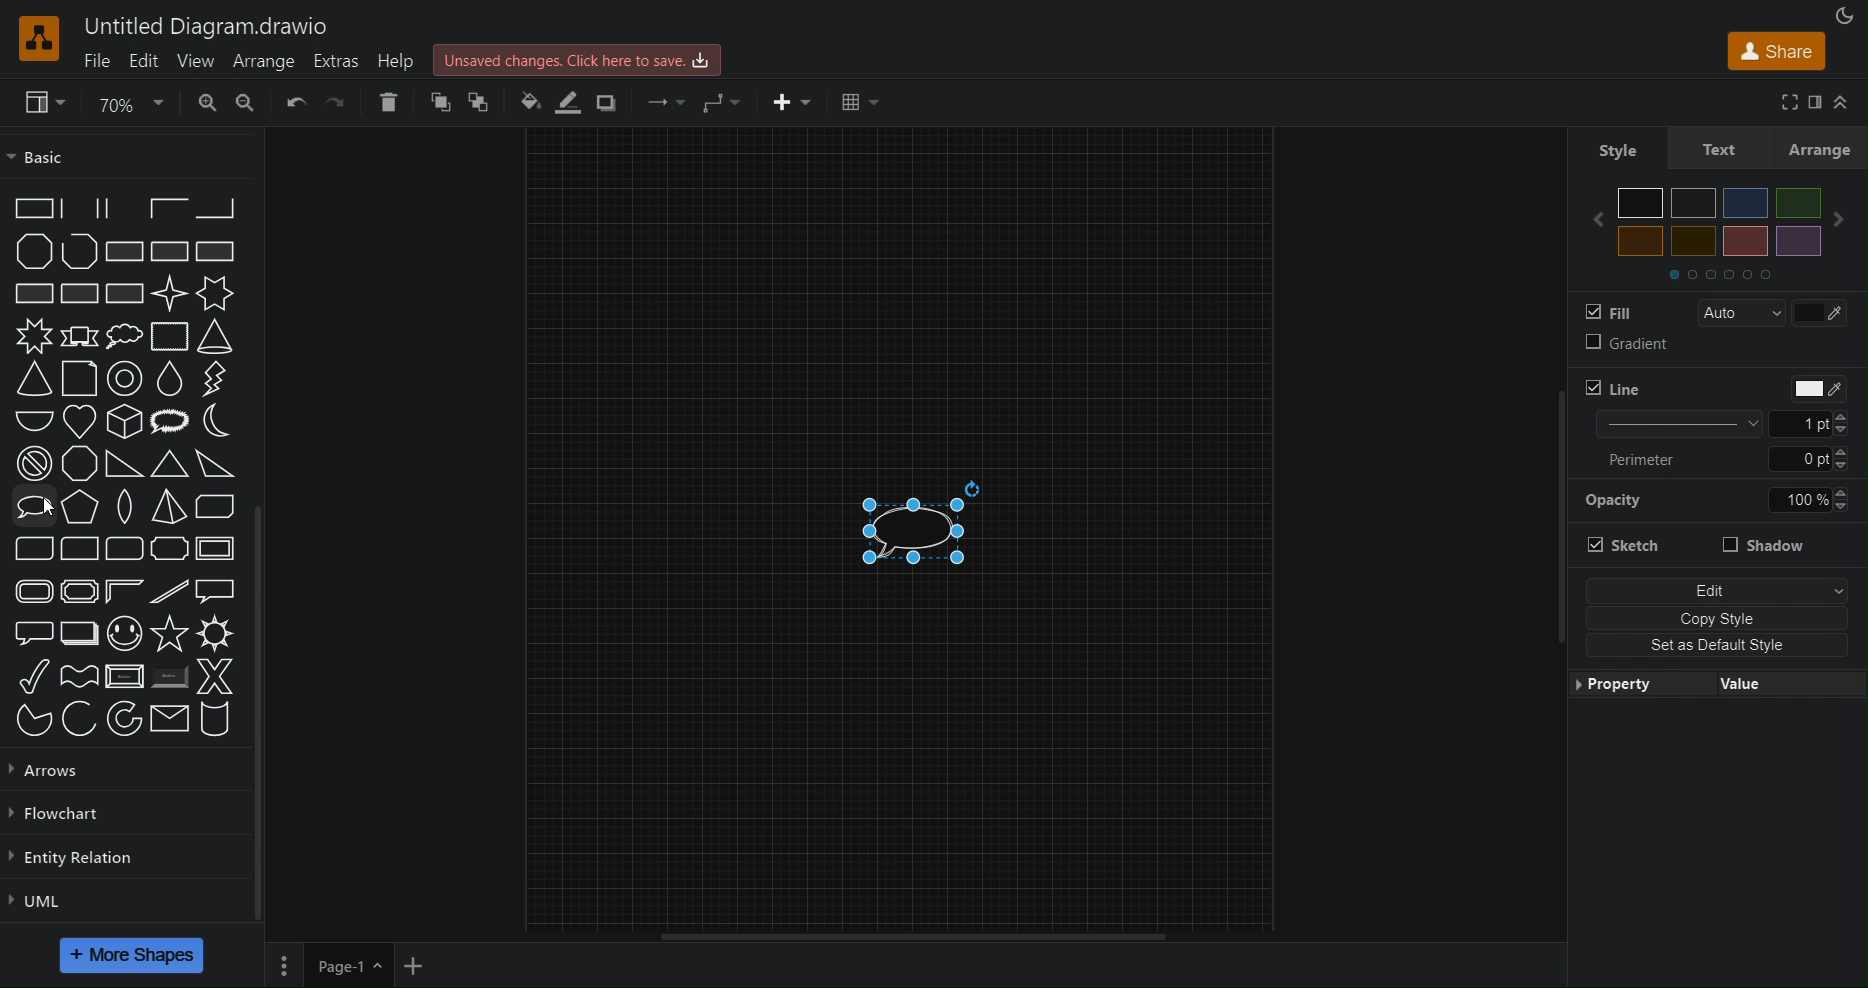 This screenshot has width=1868, height=988. I want to click on Cloud Callout, so click(124, 335).